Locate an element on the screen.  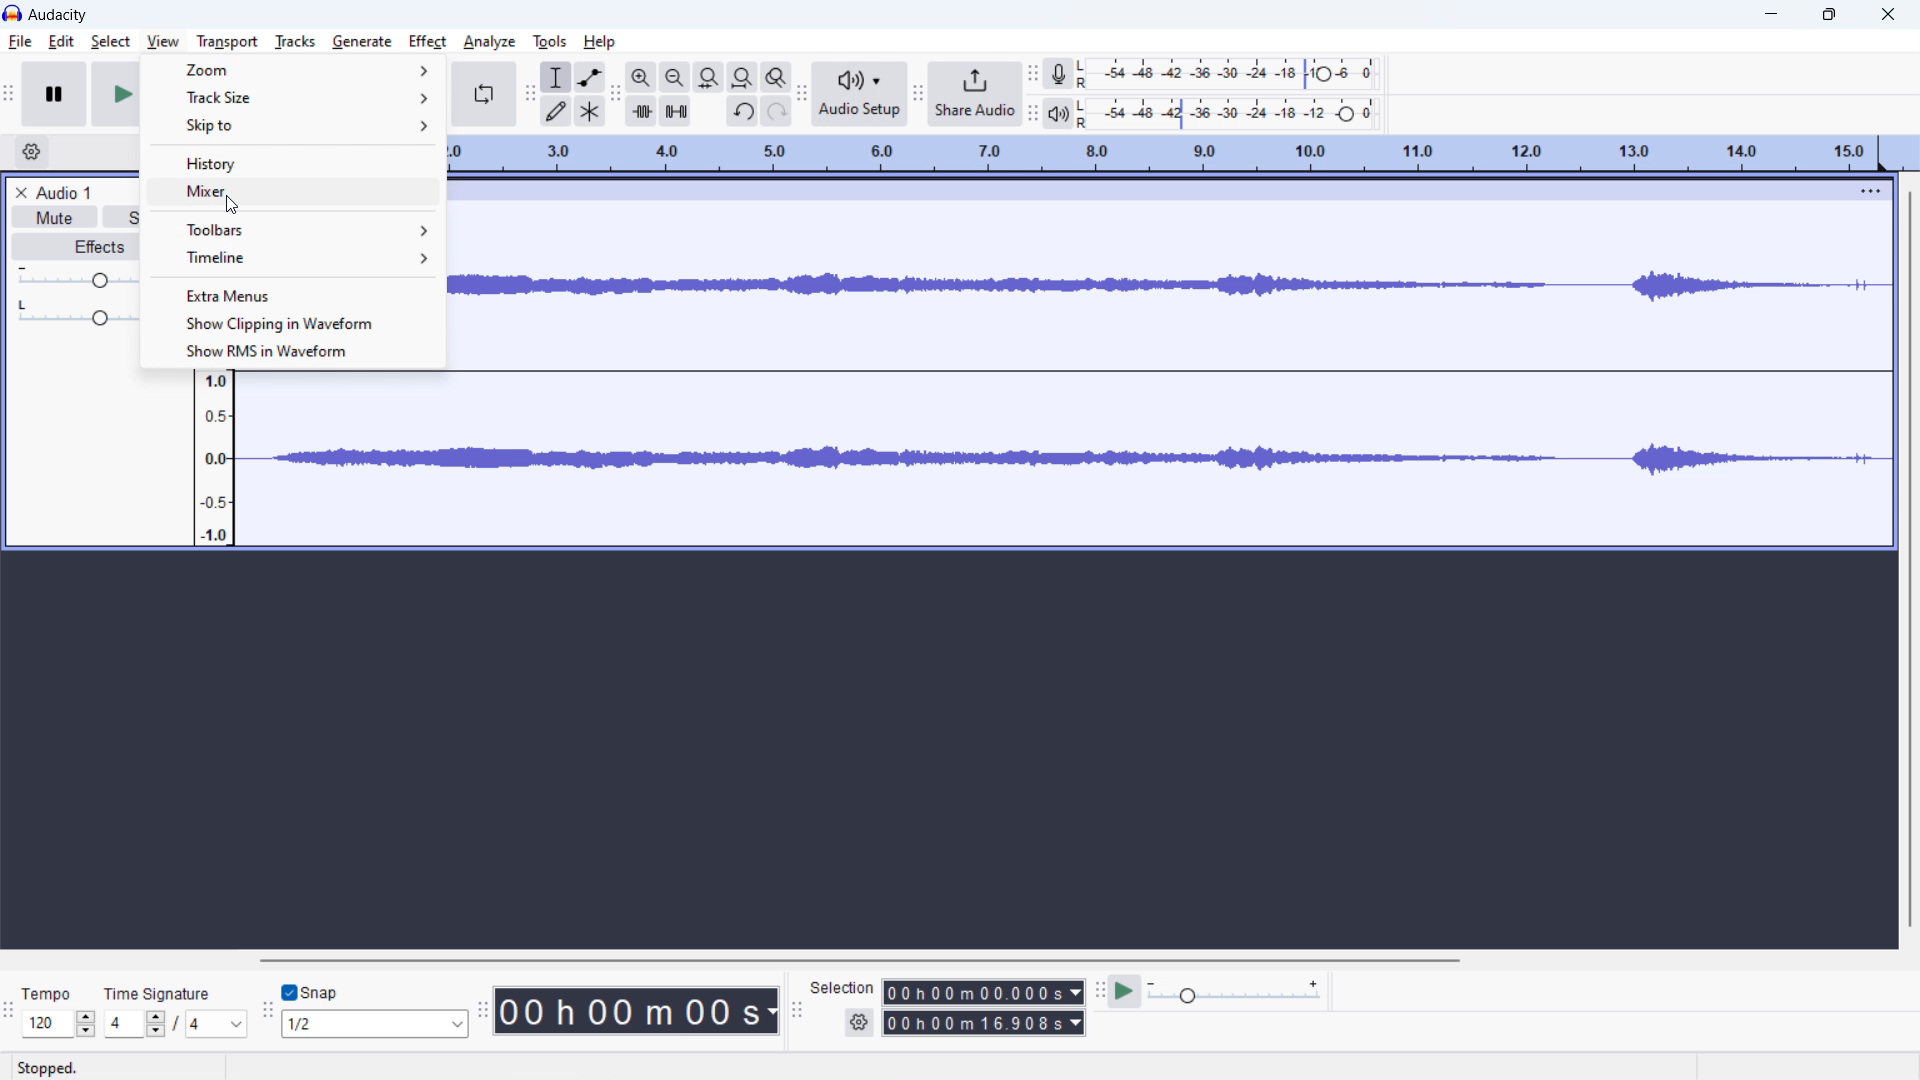
playback meter toolbar is located at coordinates (1032, 114).